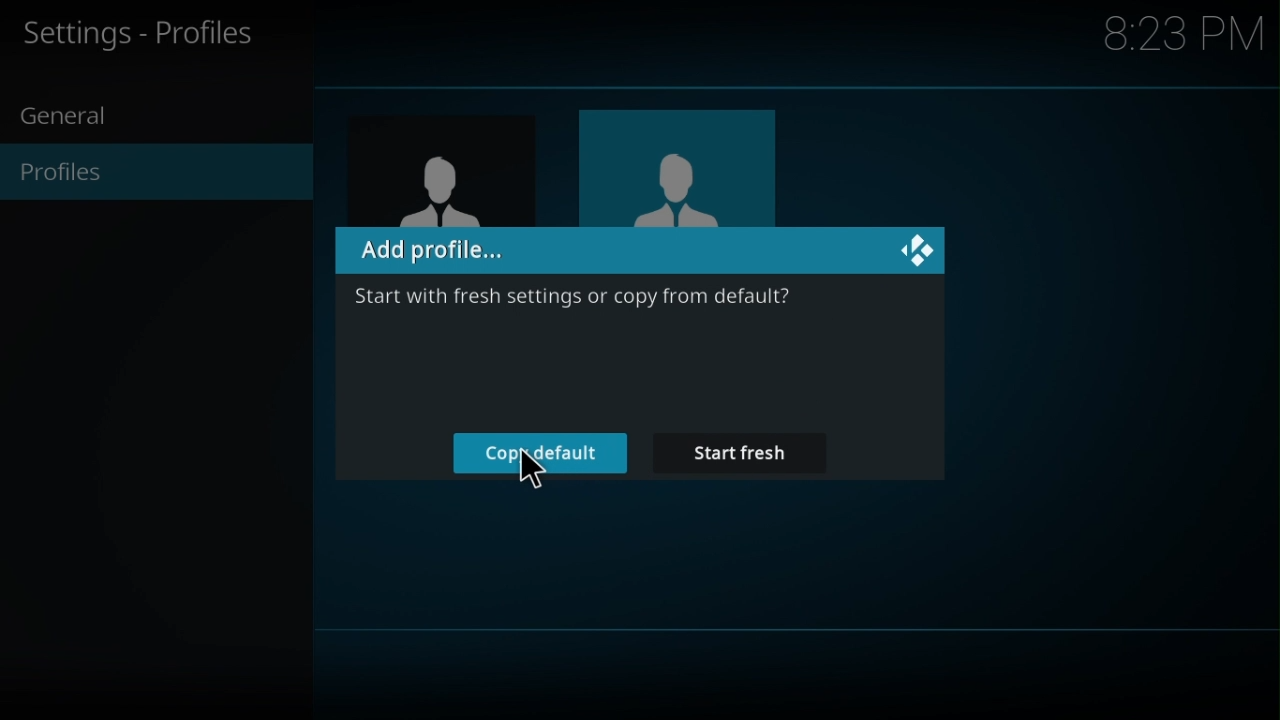  I want to click on time, so click(1182, 41).